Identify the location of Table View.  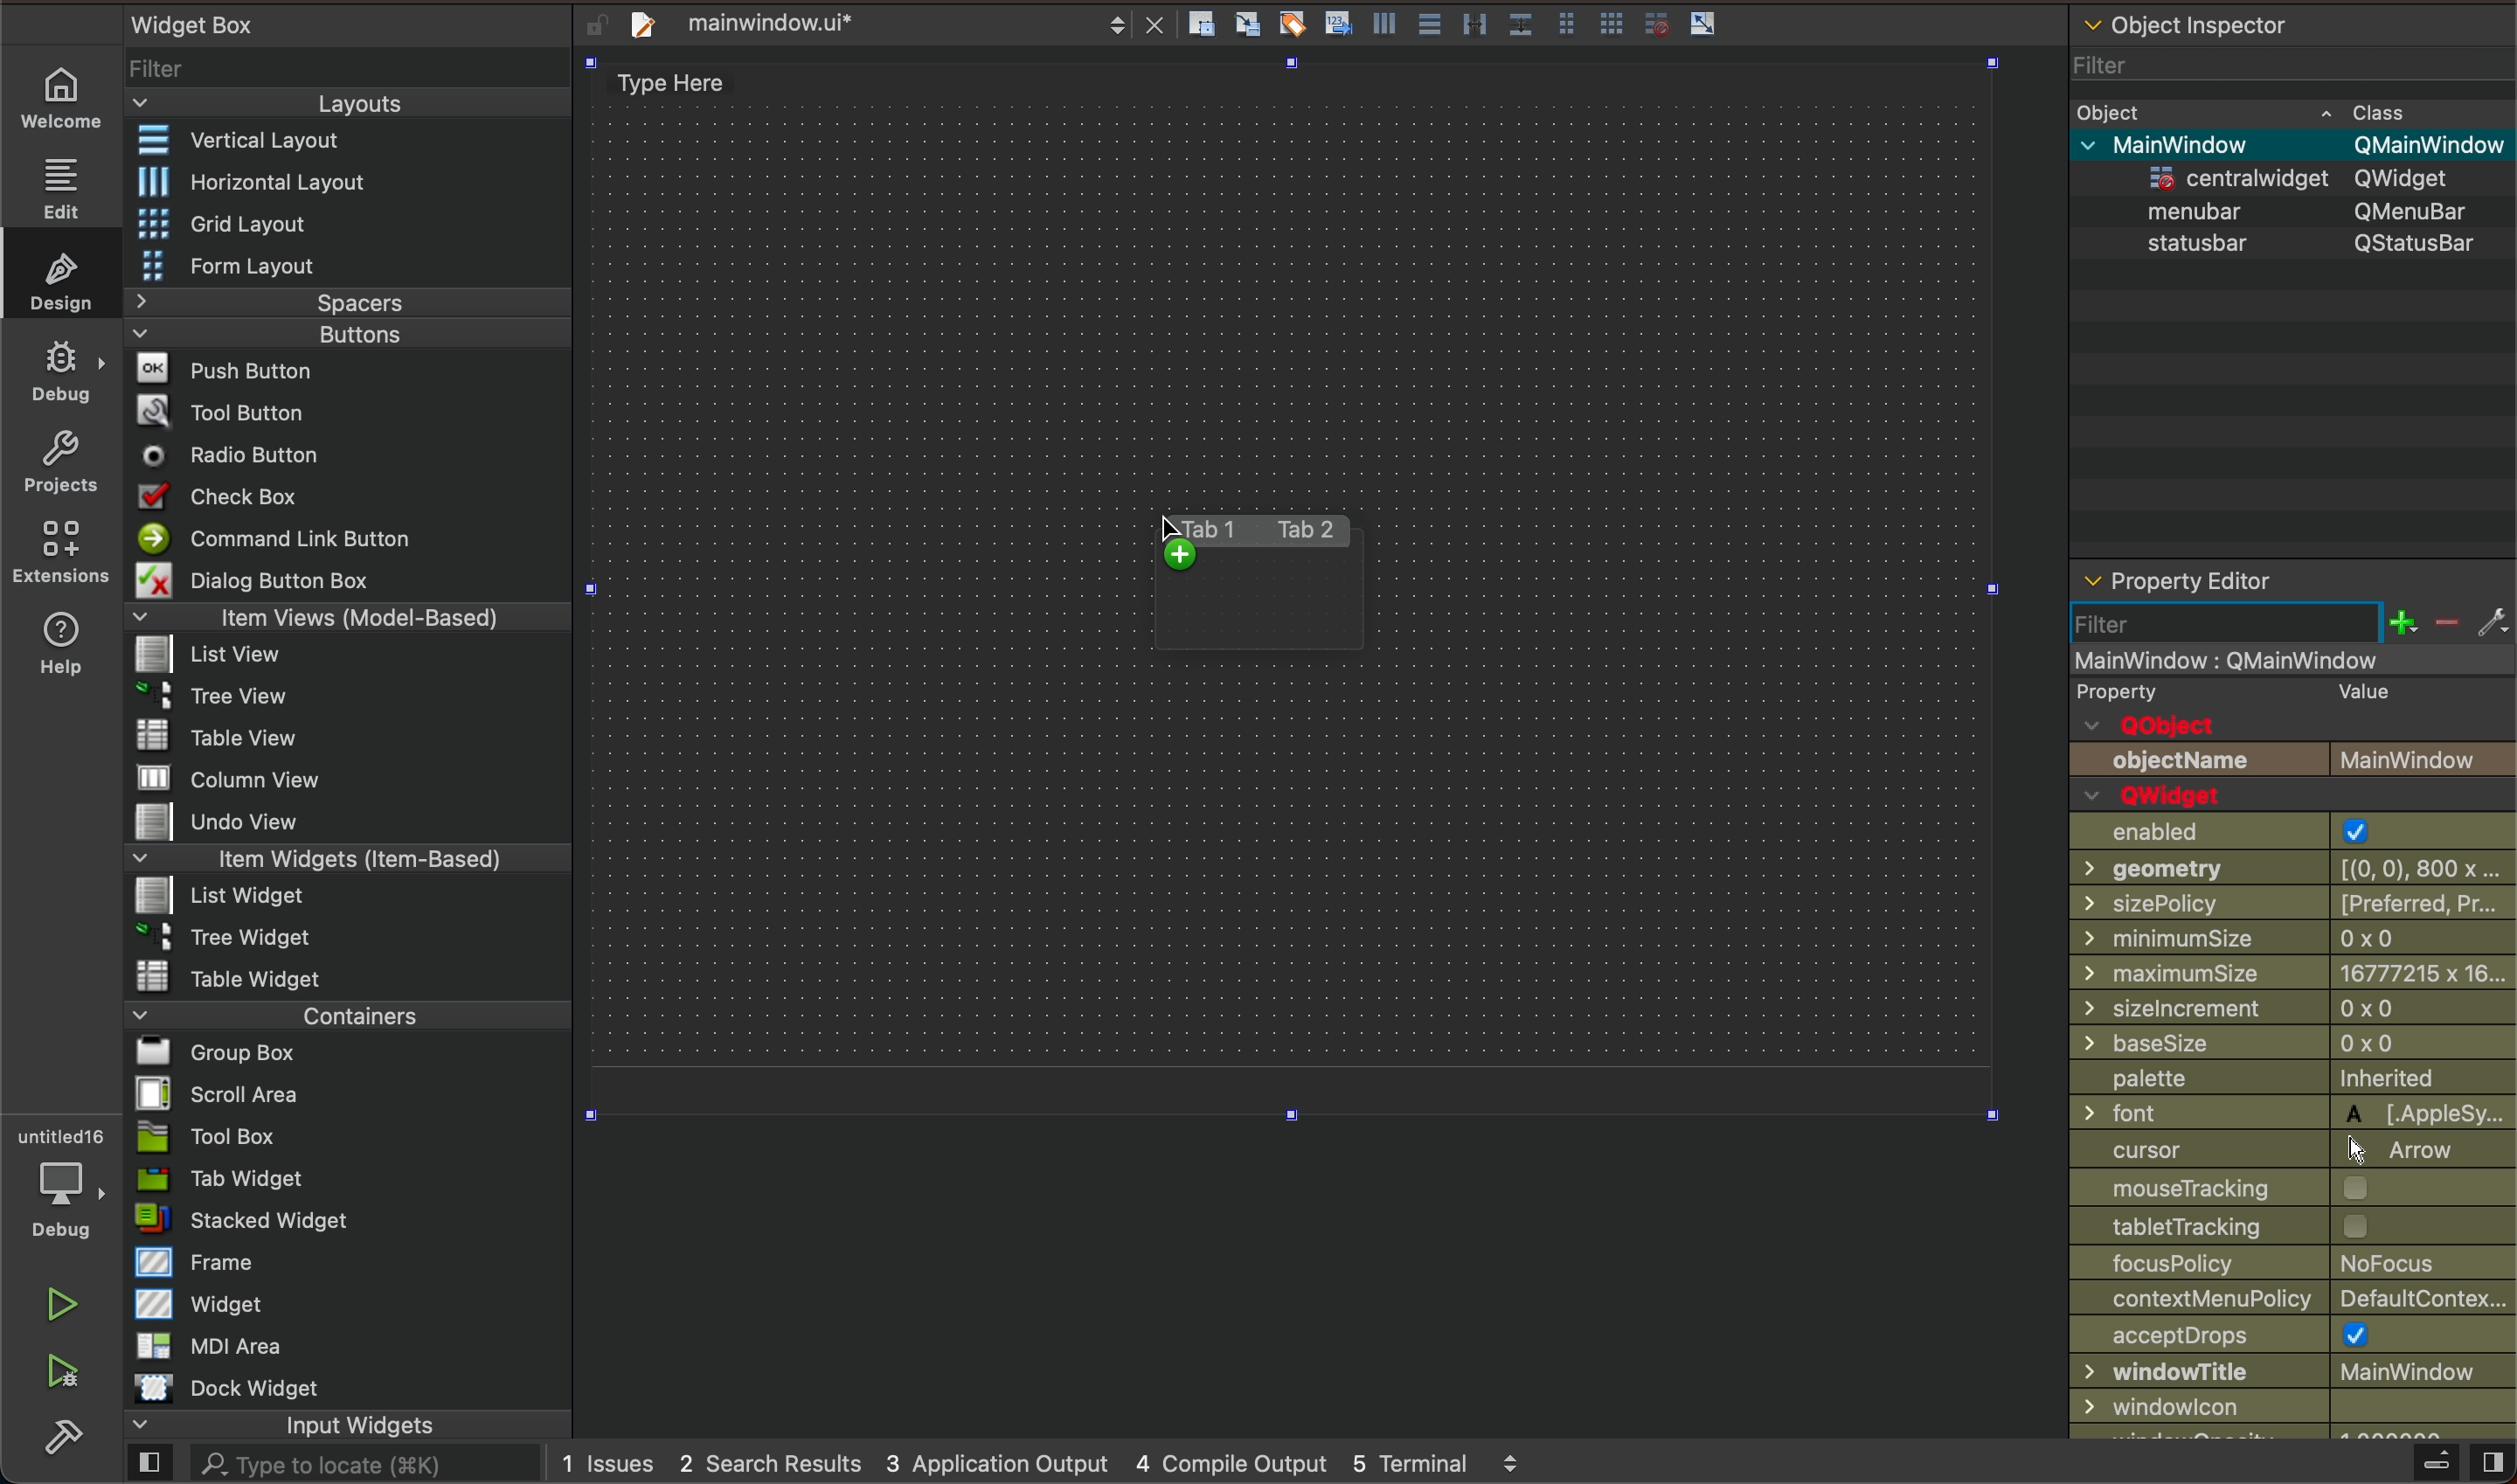
(193, 729).